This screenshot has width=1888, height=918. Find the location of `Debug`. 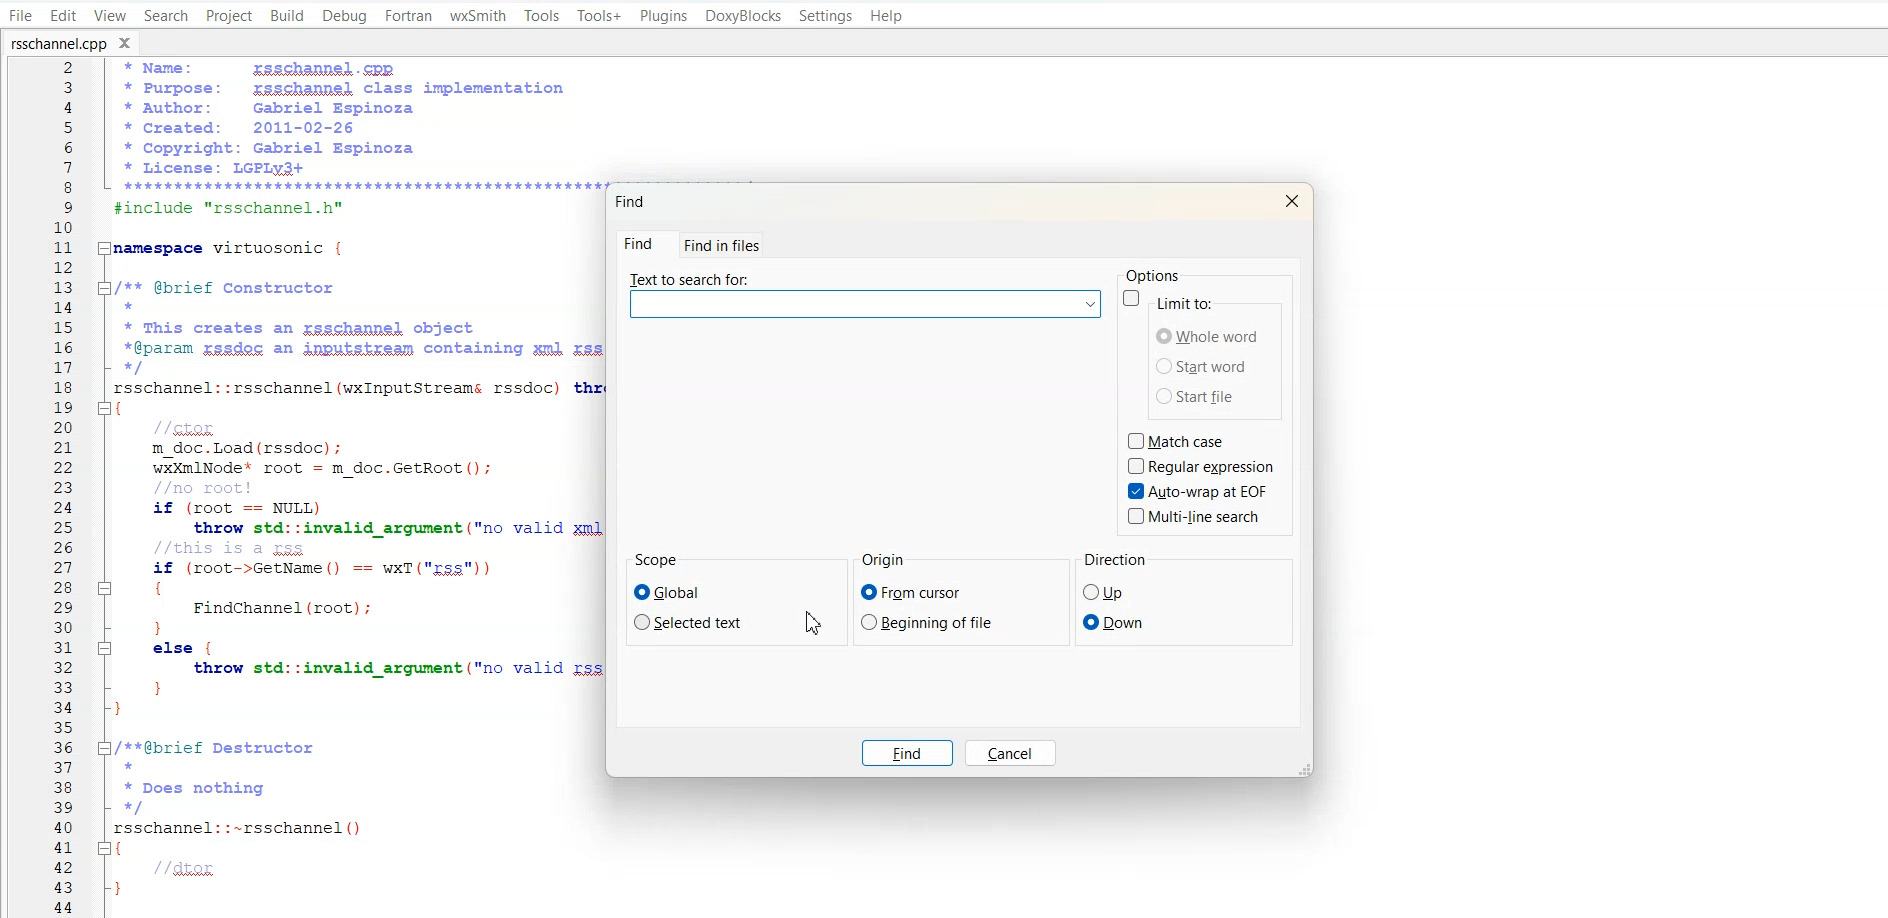

Debug is located at coordinates (345, 15).